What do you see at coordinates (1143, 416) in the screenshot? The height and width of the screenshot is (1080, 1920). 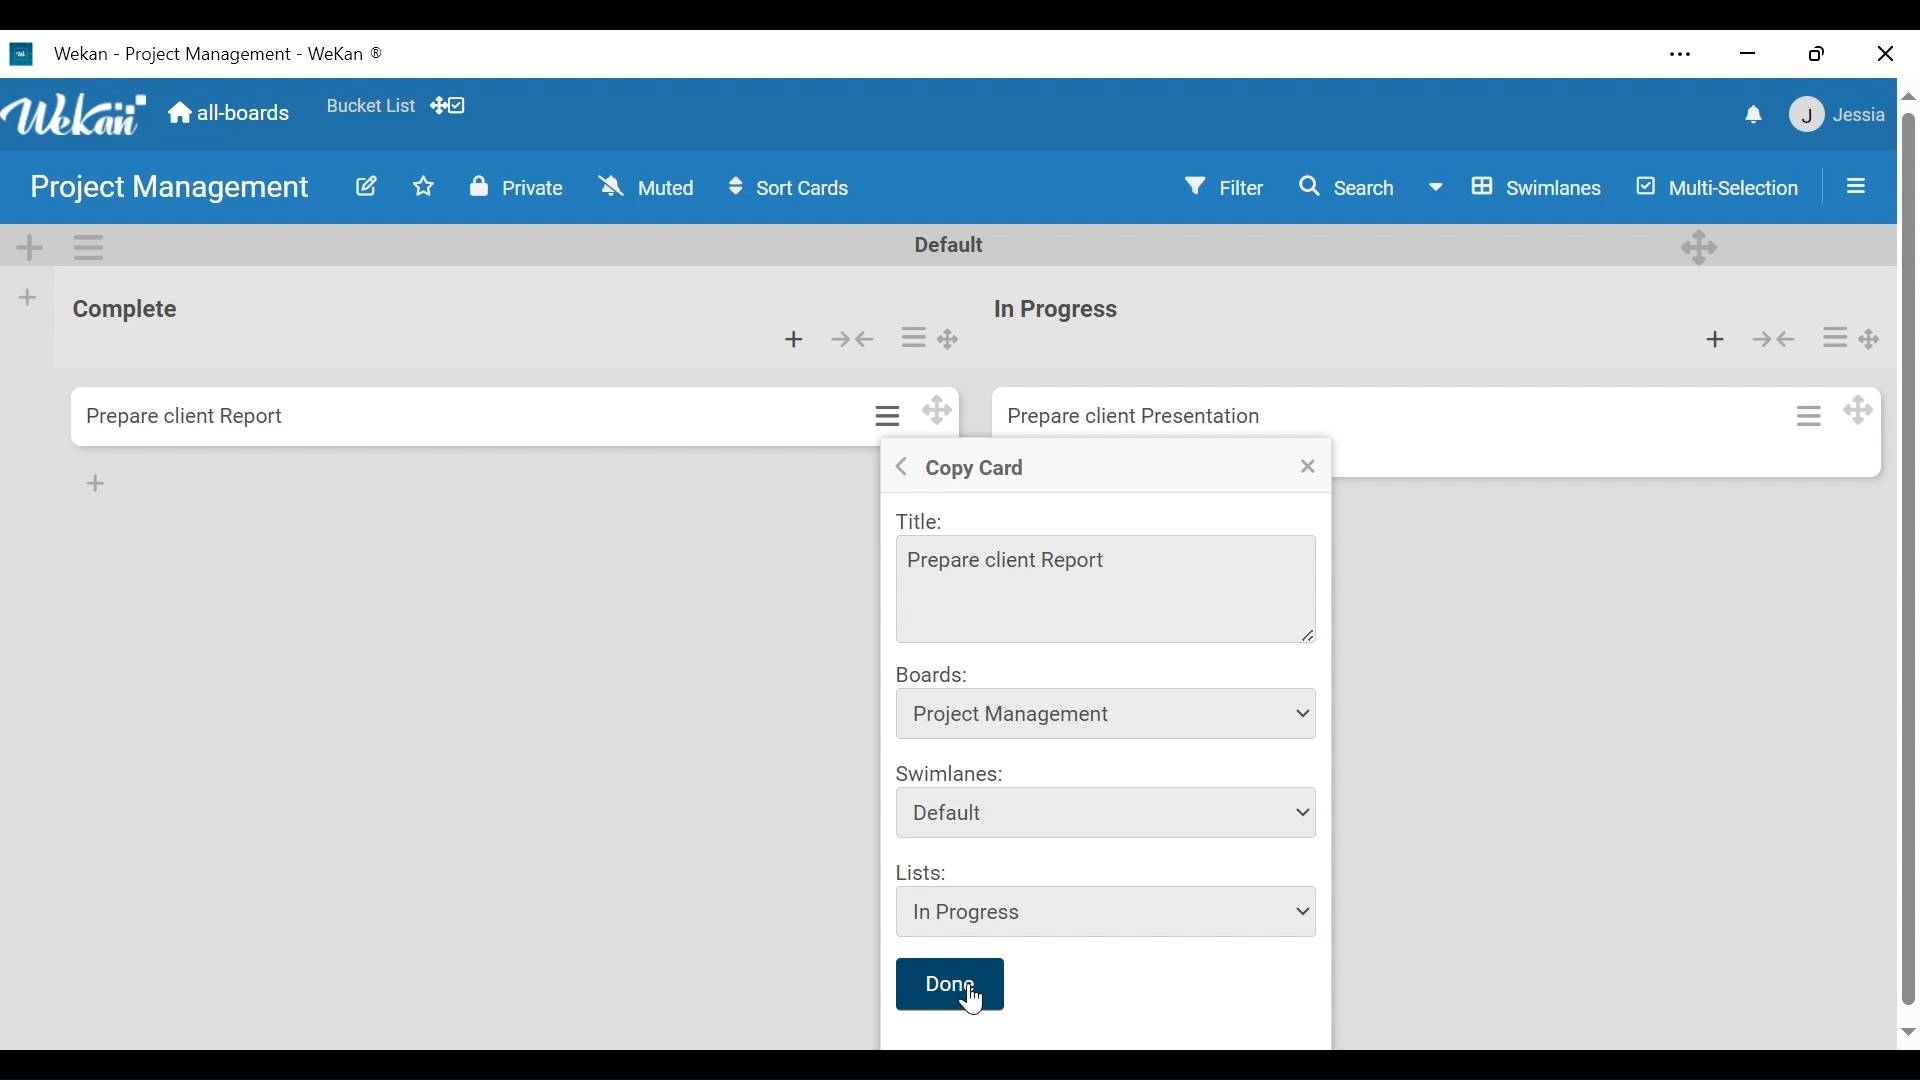 I see `Card Title` at bounding box center [1143, 416].